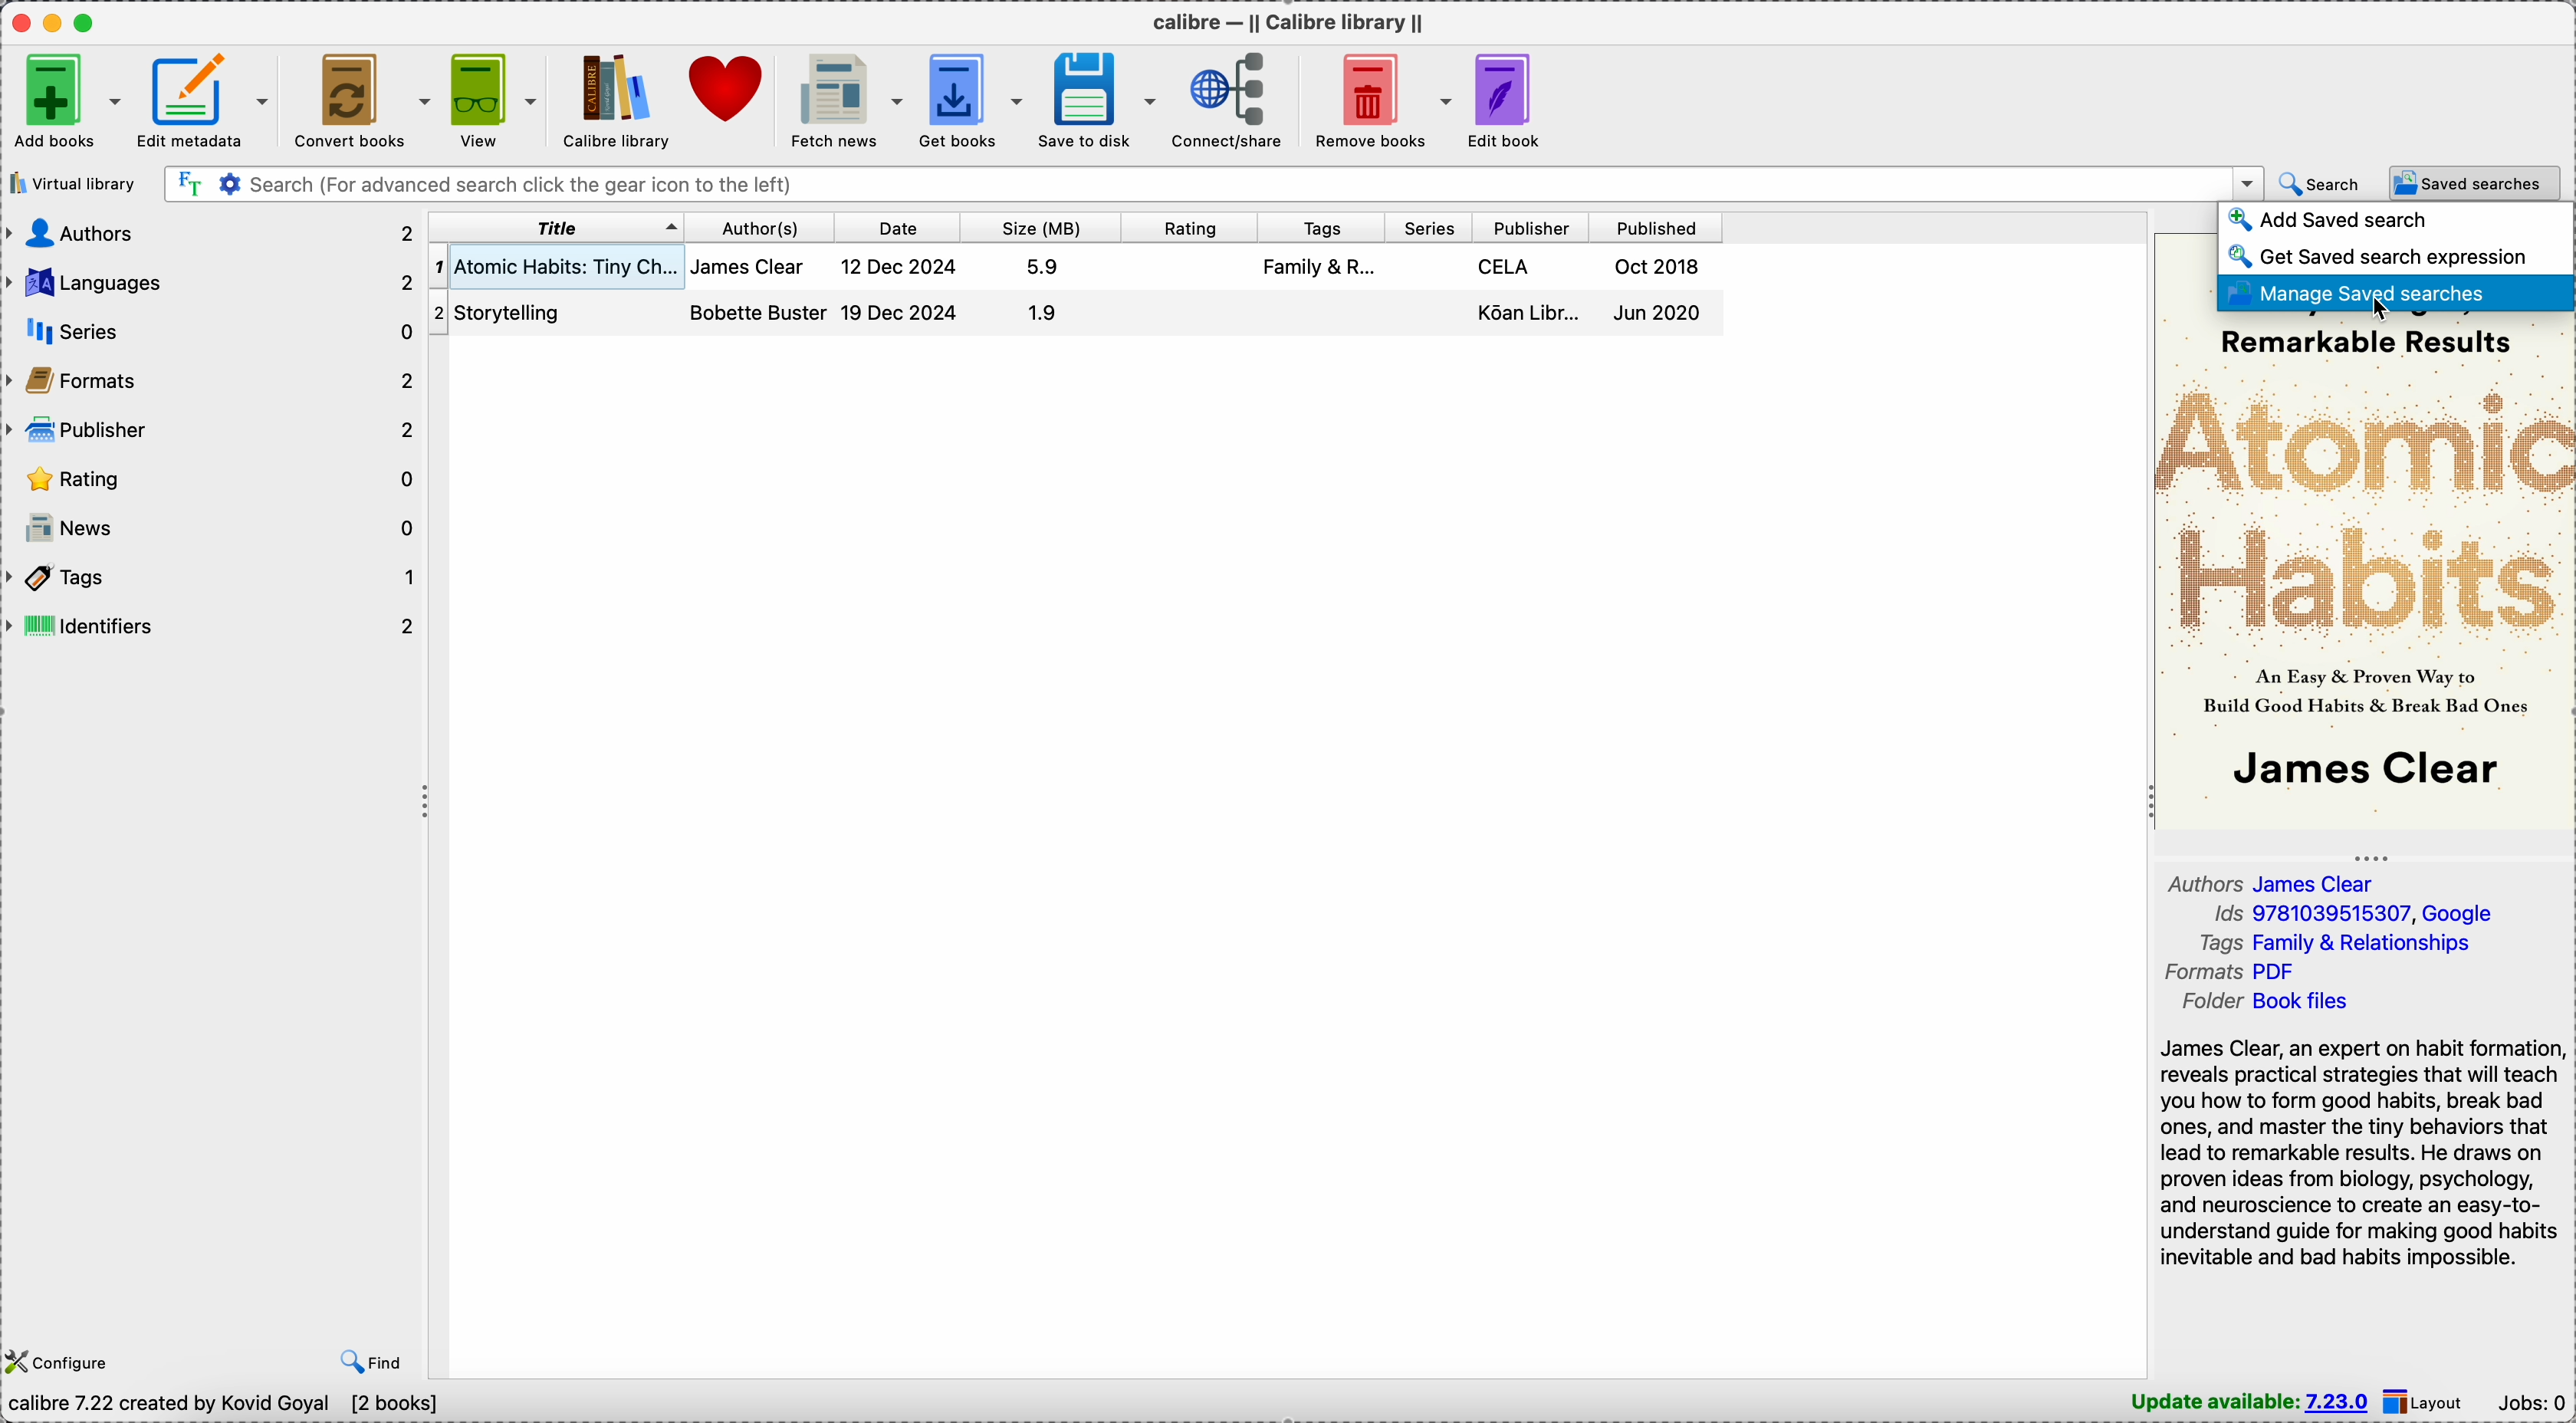 The width and height of the screenshot is (2576, 1423). Describe the element at coordinates (1526, 229) in the screenshot. I see `publisher` at that location.